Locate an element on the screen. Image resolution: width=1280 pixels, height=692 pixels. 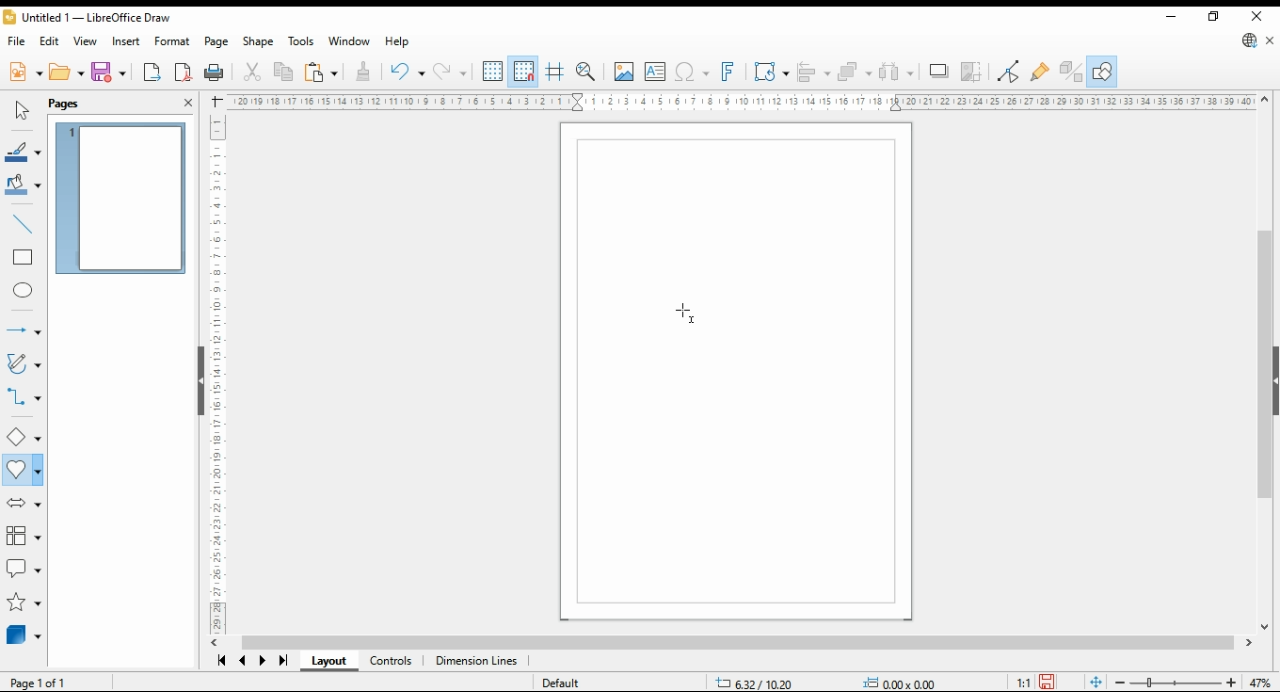
select at least three items to distribute is located at coordinates (897, 72).